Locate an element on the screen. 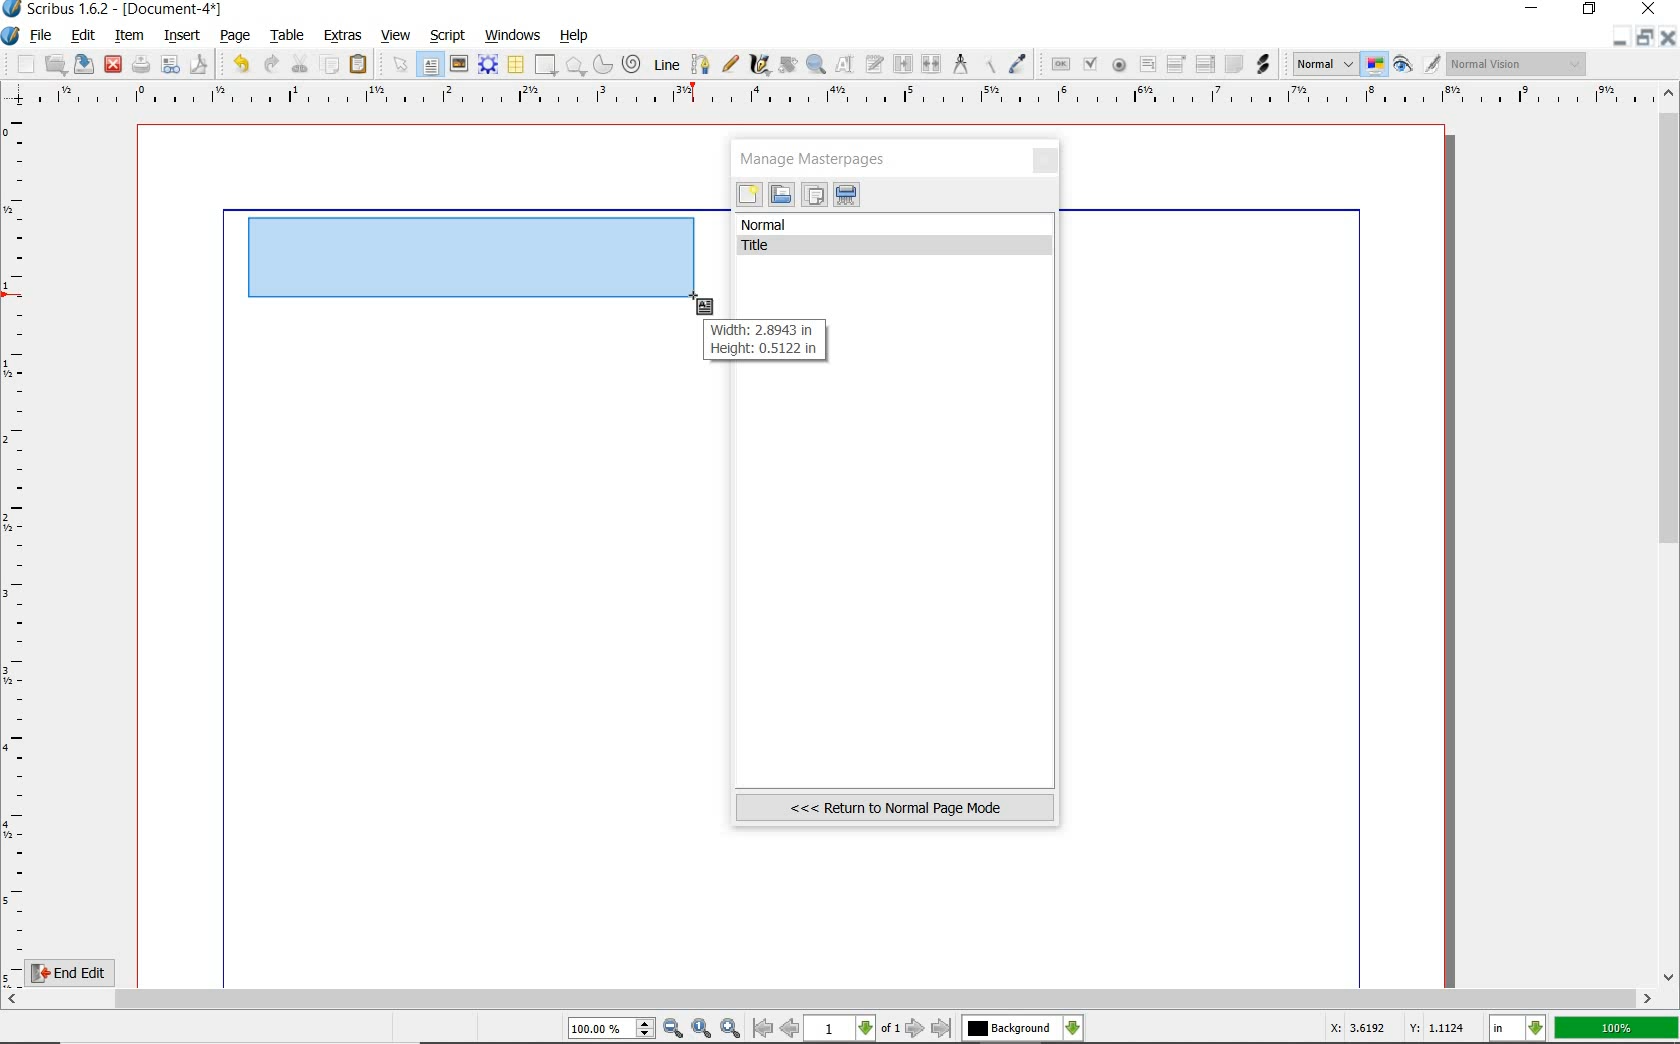 This screenshot has height=1044, width=1680. Width: 2.8943 in Height: 0.5122 in is located at coordinates (762, 340).